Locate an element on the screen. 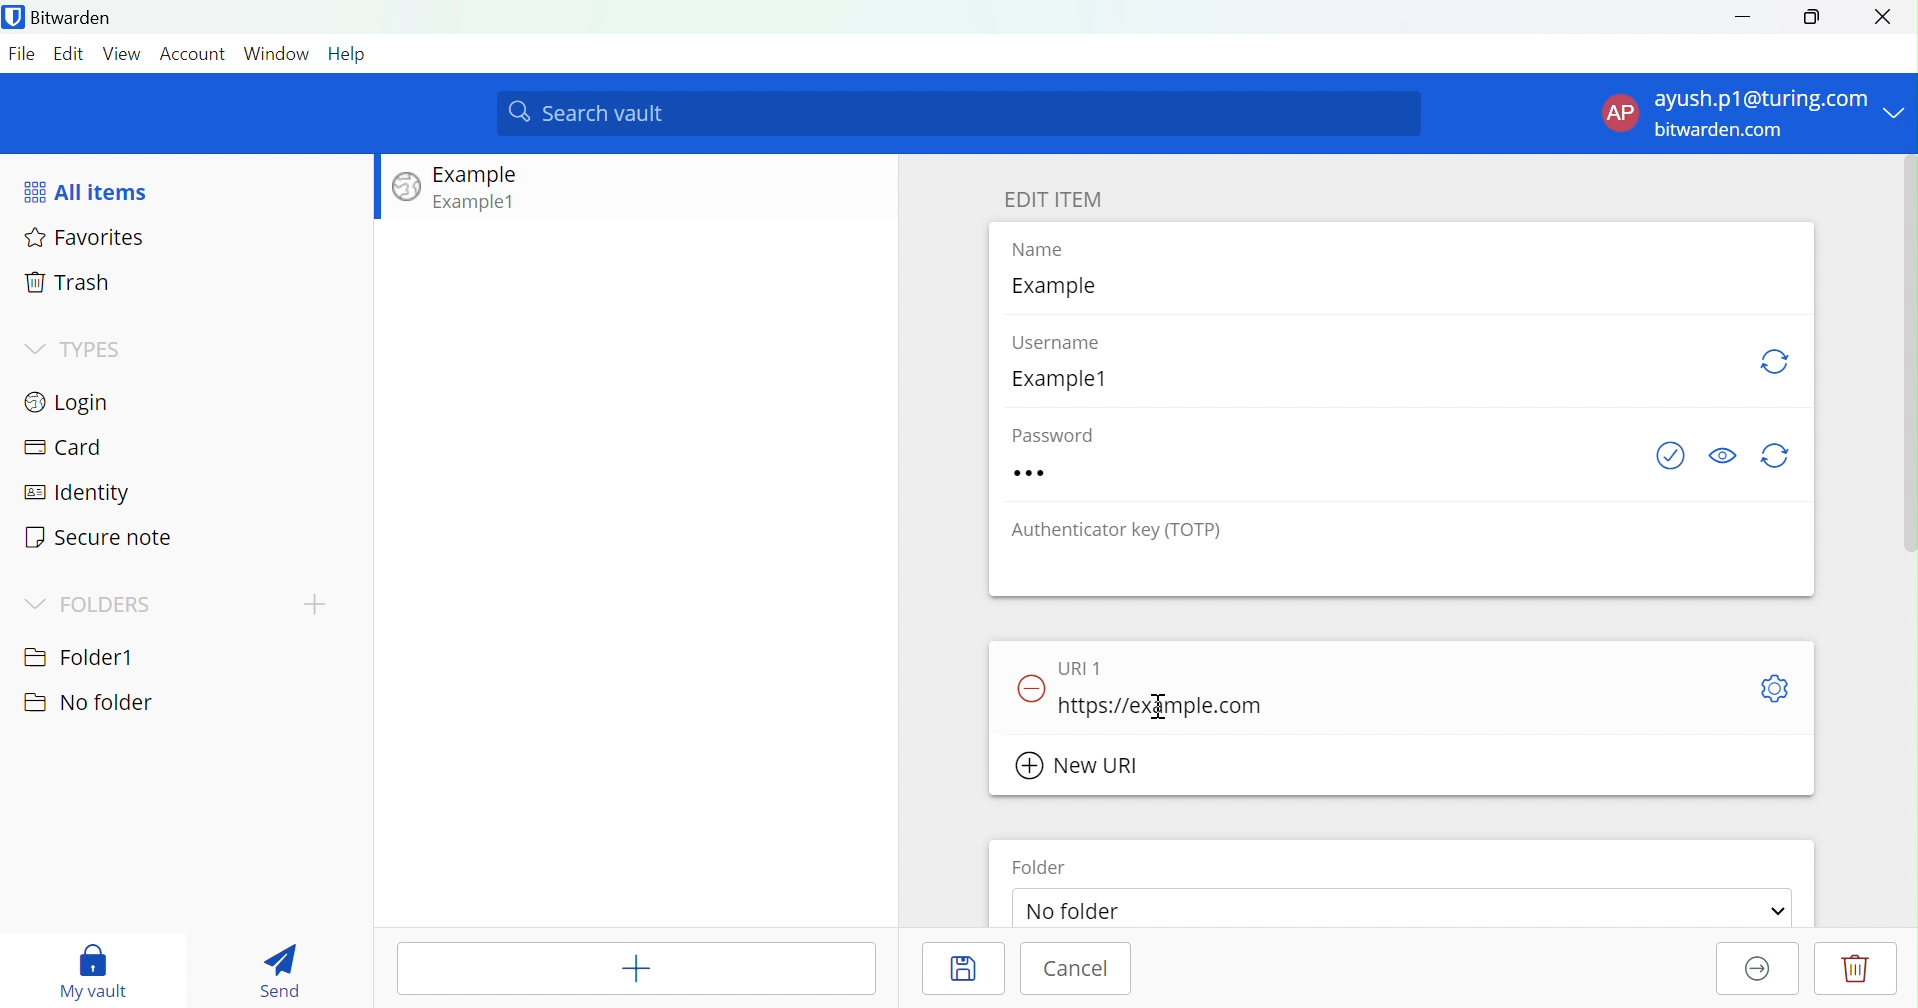  Folder1 is located at coordinates (80, 654).